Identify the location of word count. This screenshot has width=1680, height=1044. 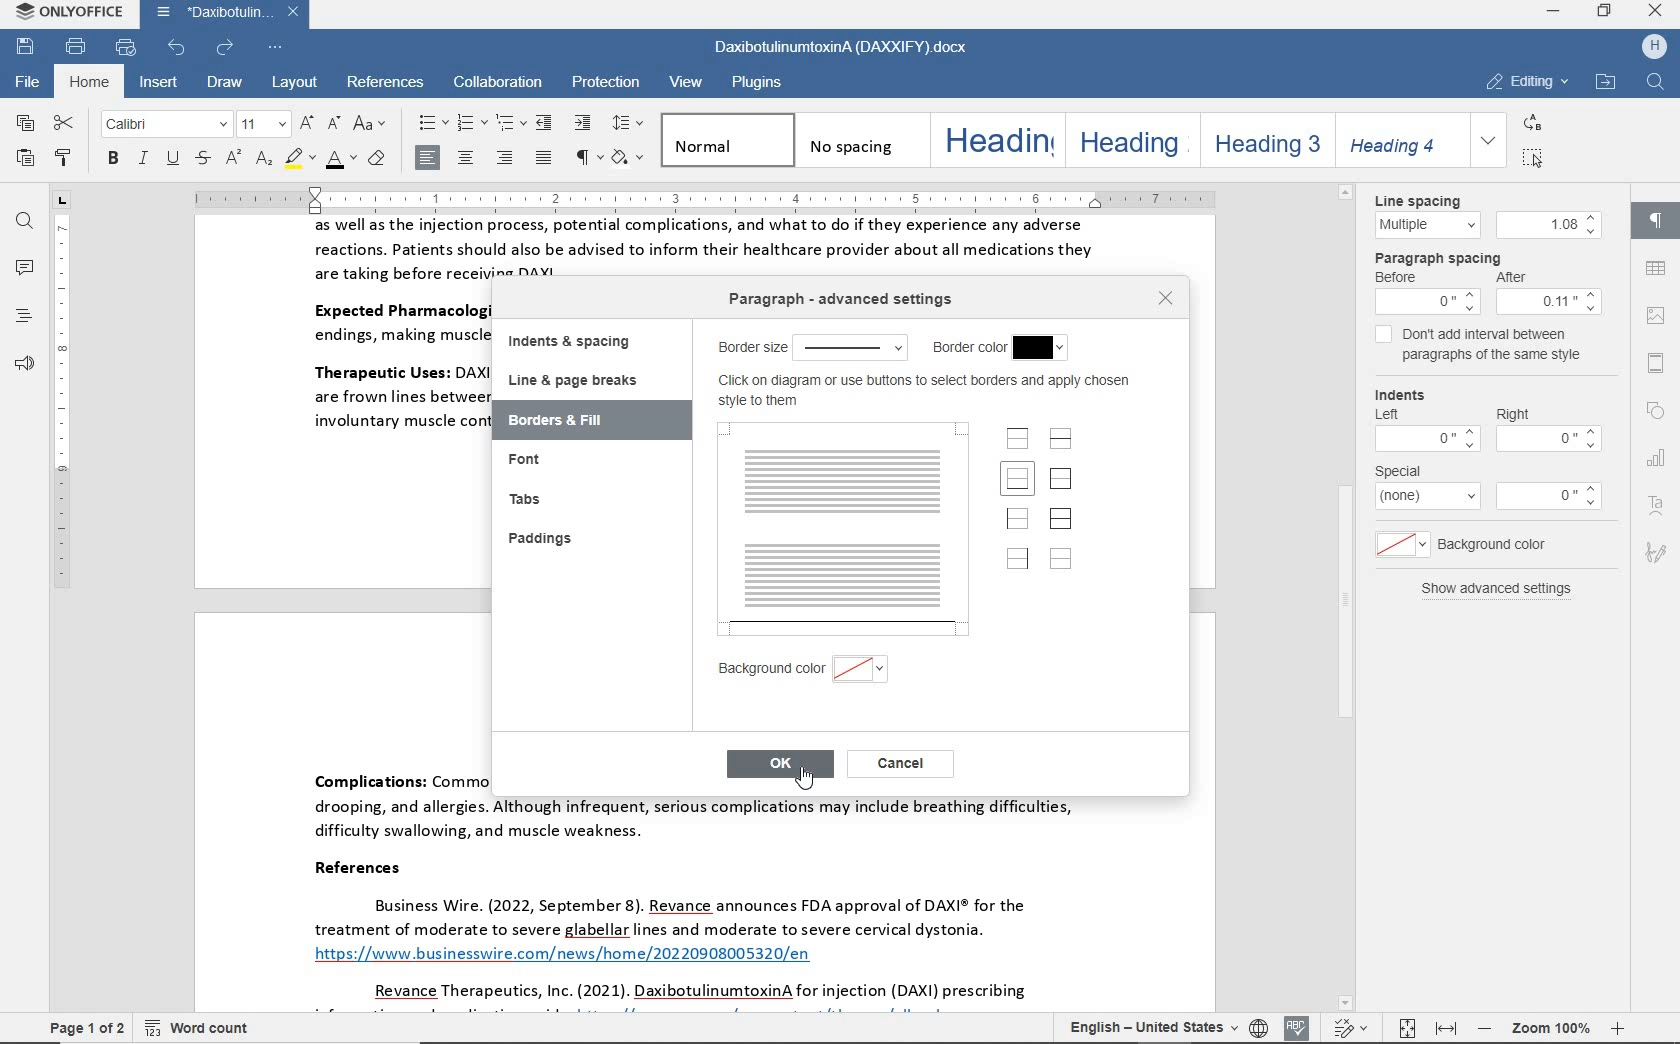
(201, 1026).